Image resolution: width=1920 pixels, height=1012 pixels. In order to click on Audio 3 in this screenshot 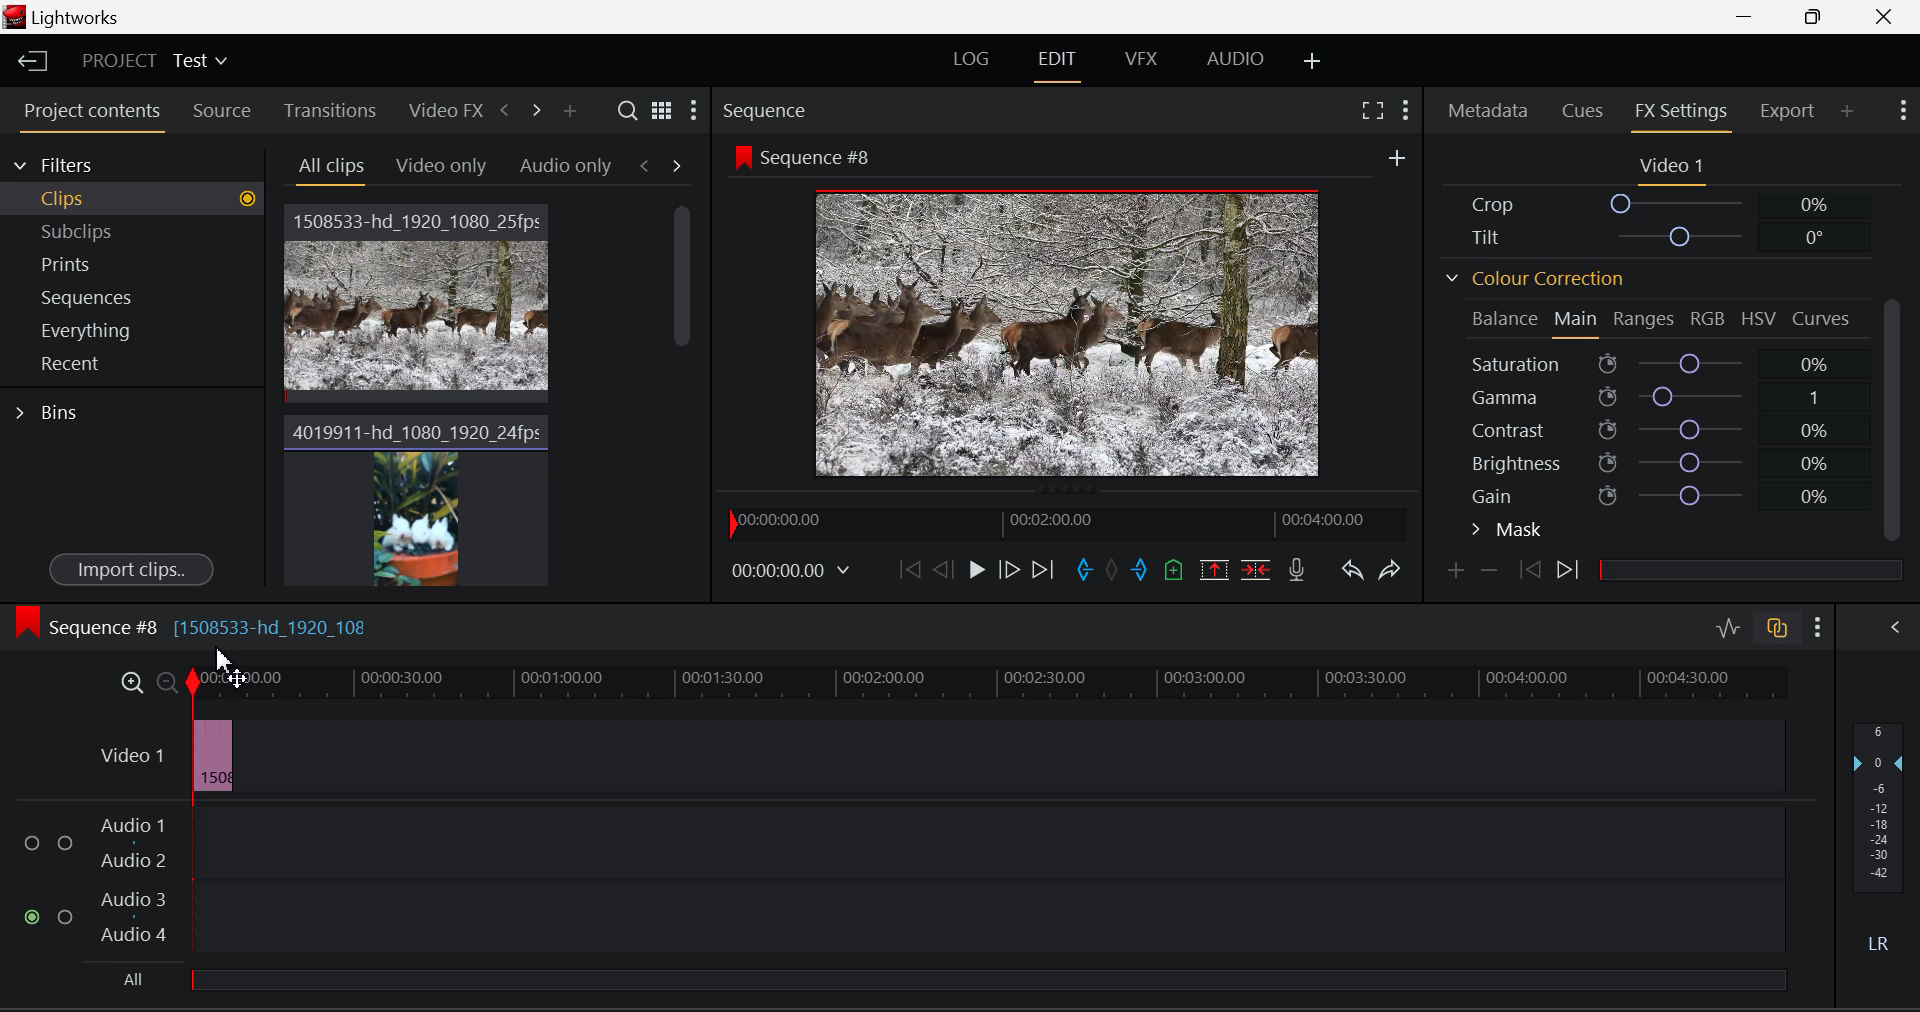, I will do `click(134, 901)`.